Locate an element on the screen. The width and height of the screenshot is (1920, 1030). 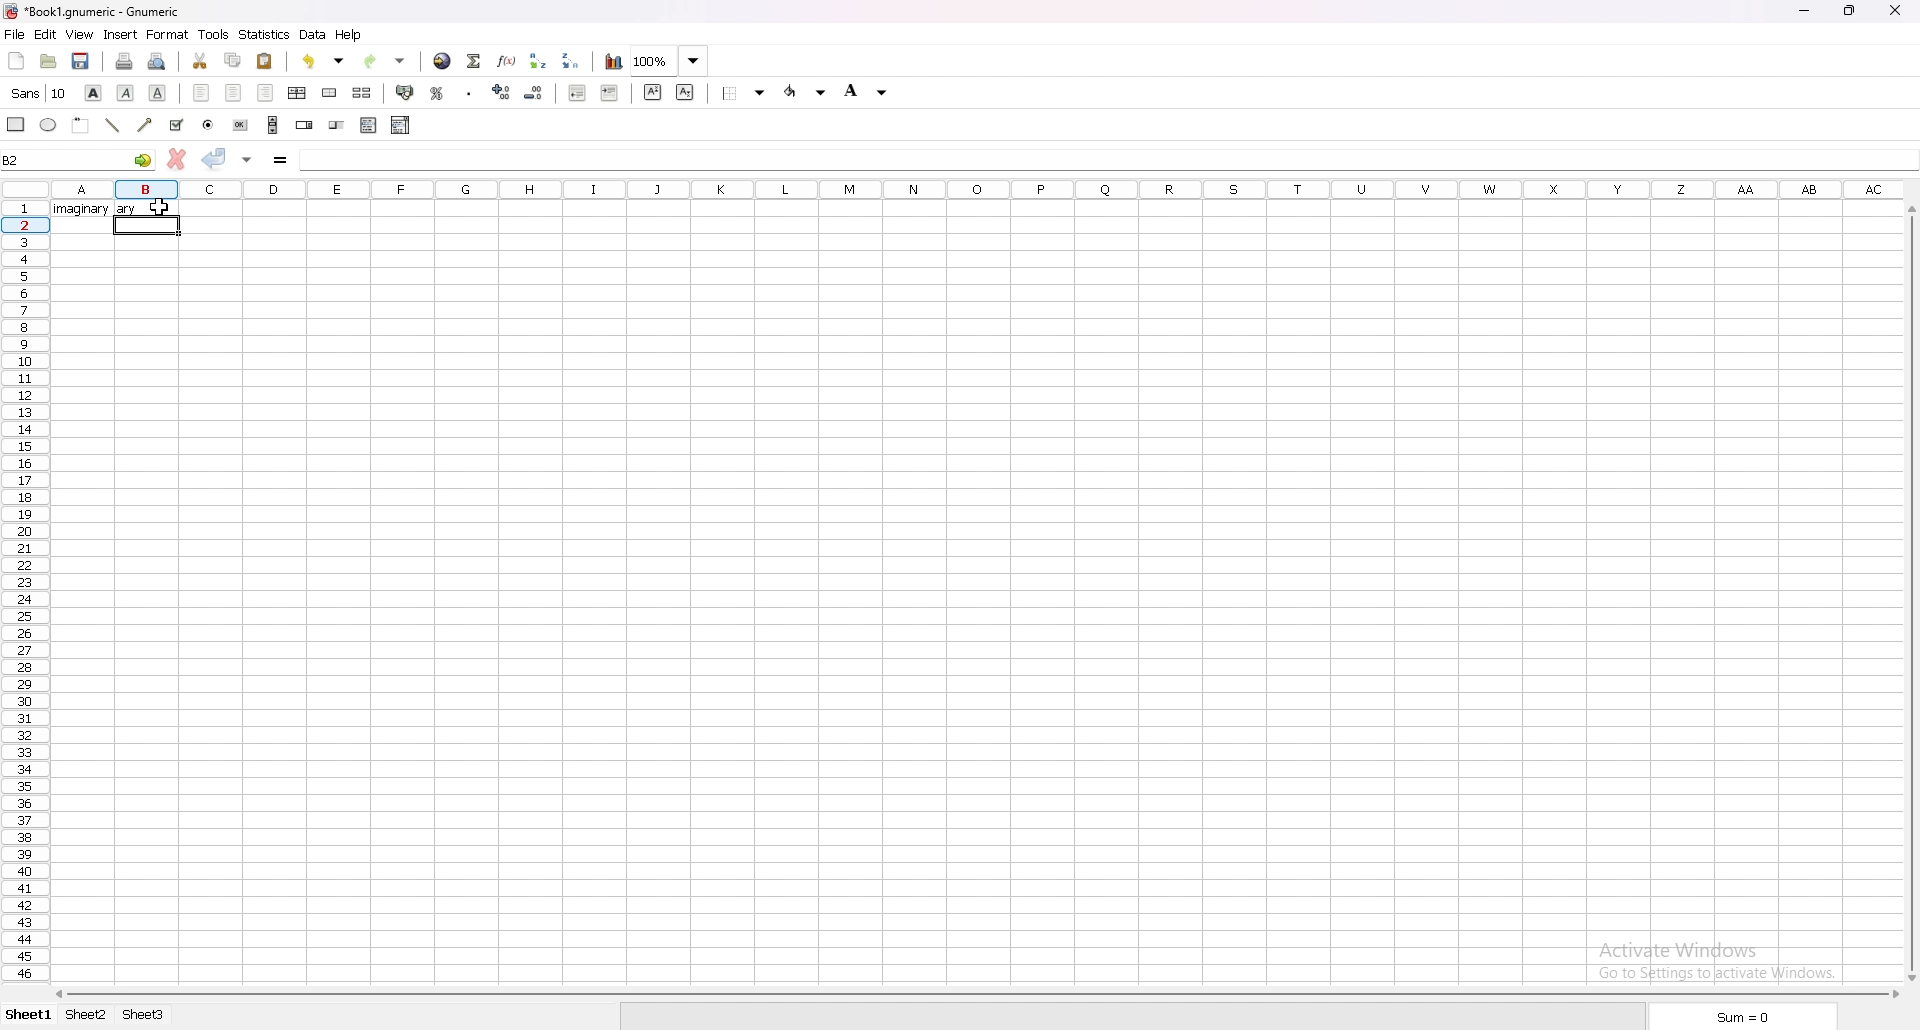
font is located at coordinates (40, 93).